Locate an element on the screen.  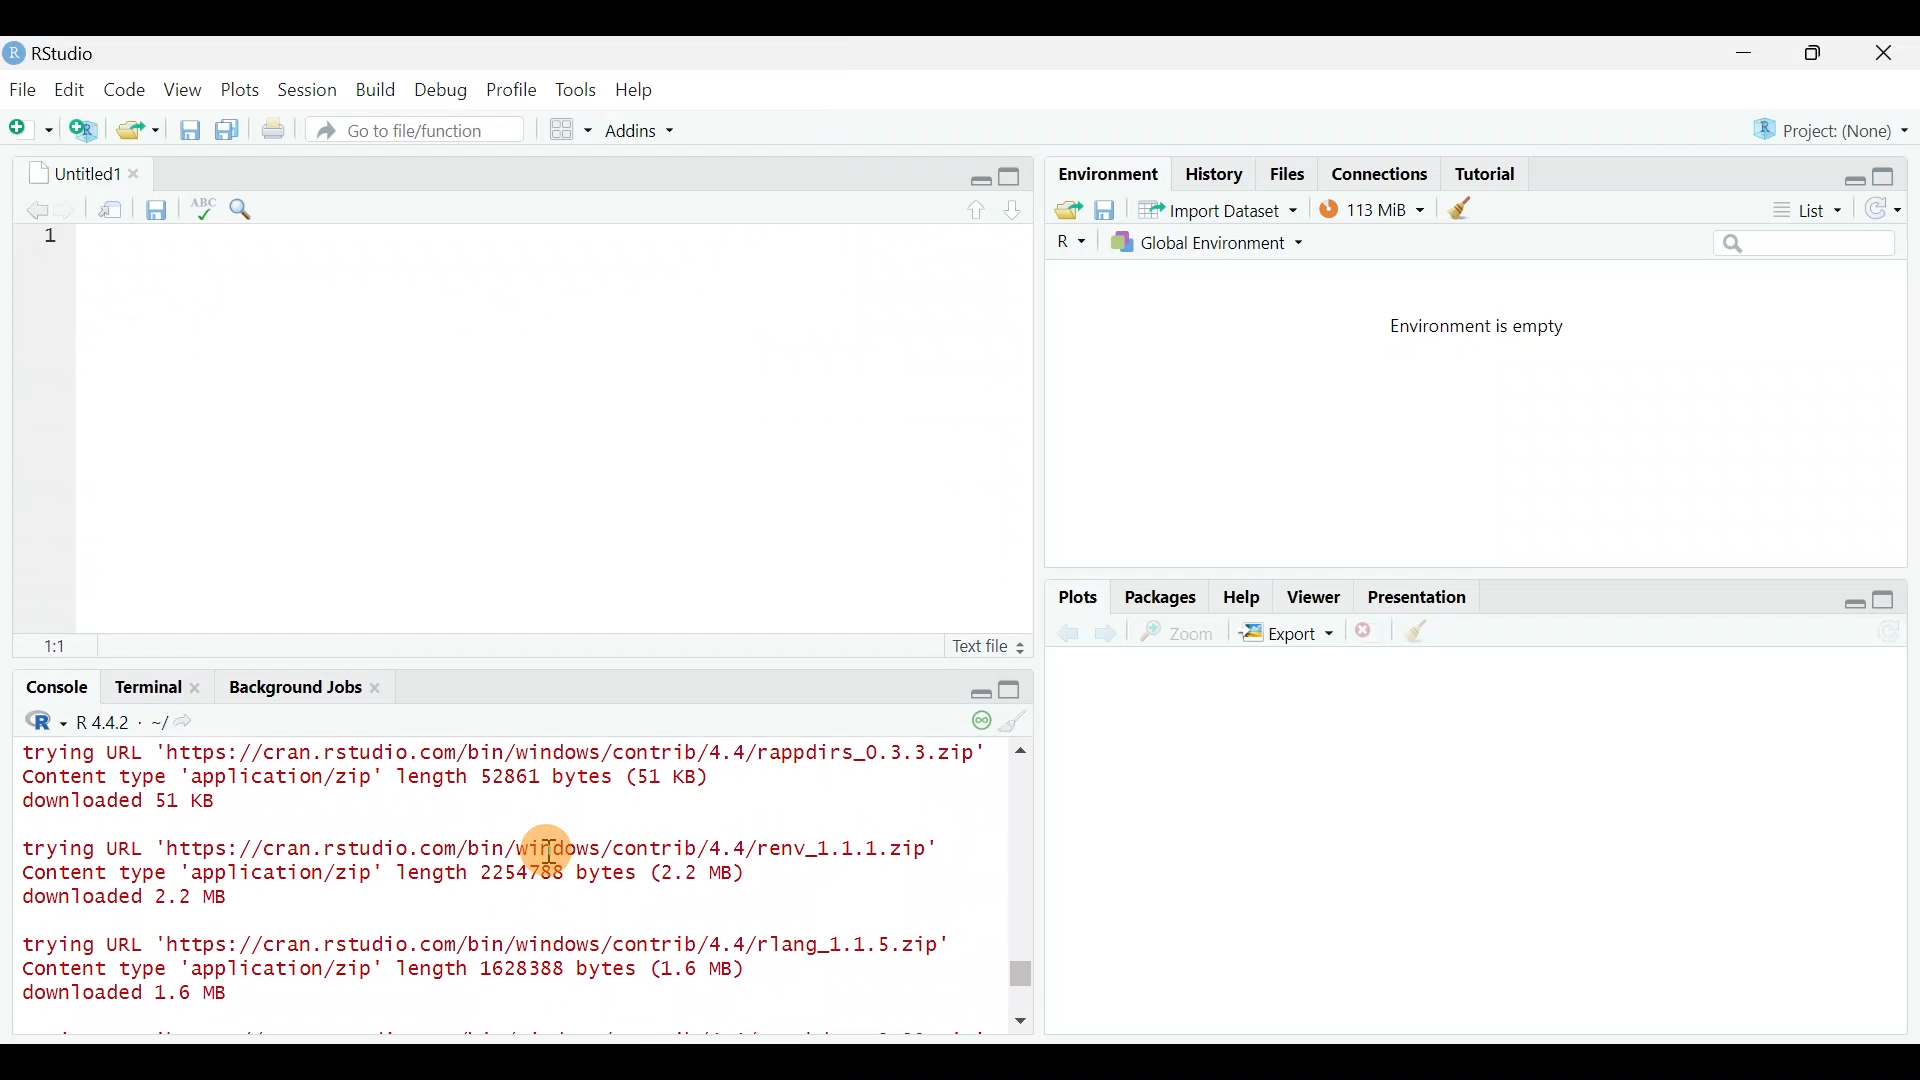
Terminal is located at coordinates (139, 688).